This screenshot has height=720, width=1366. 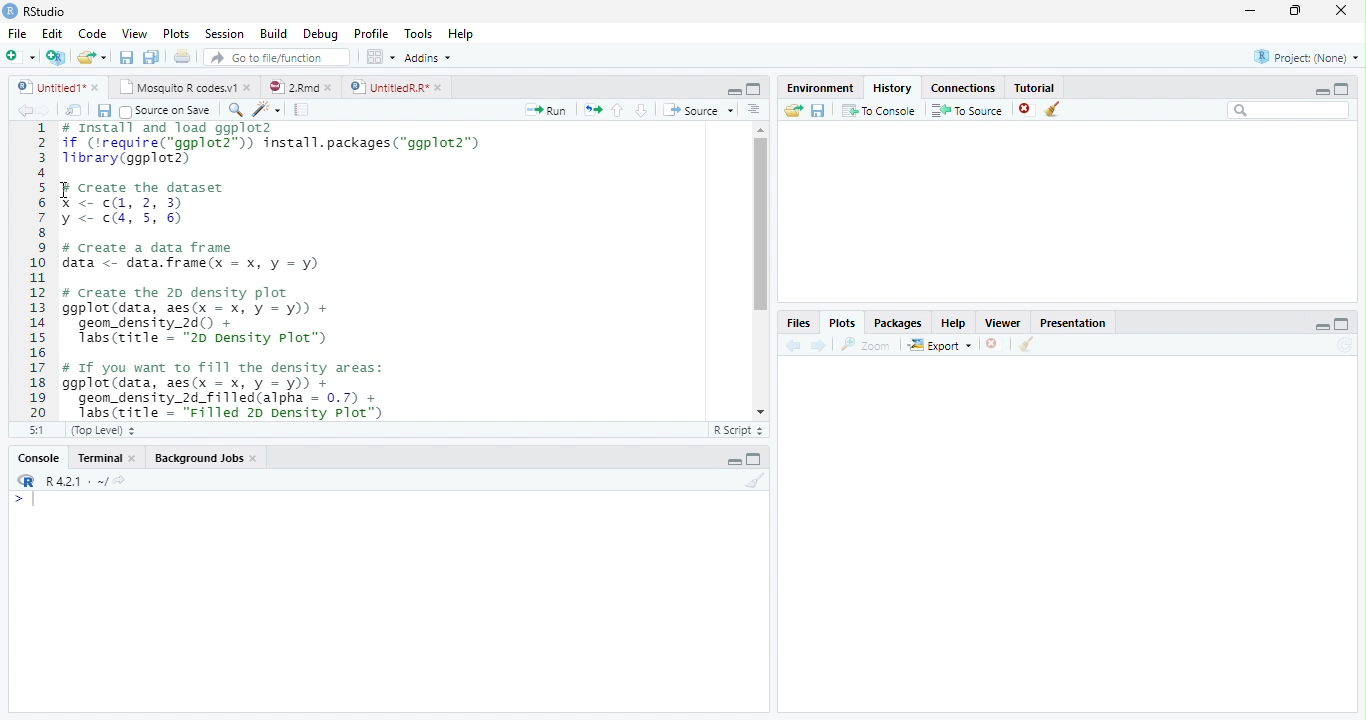 What do you see at coordinates (97, 87) in the screenshot?
I see `close` at bounding box center [97, 87].